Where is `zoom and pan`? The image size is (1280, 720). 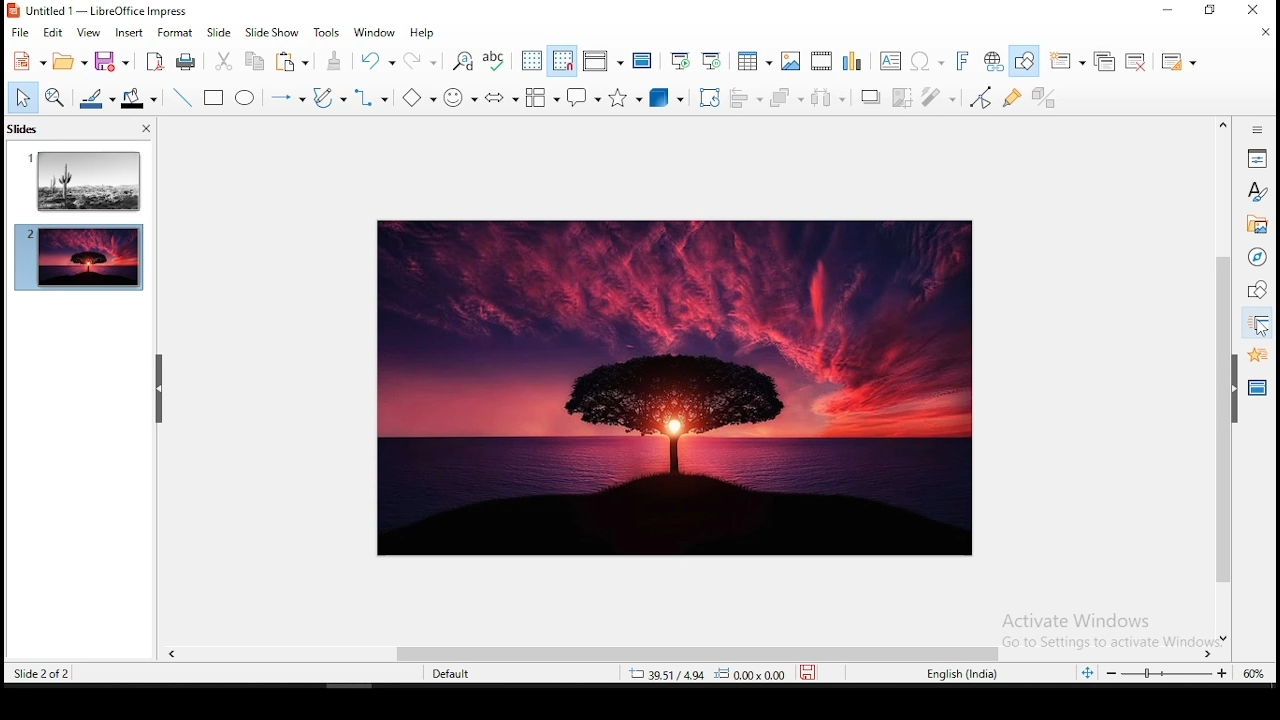 zoom and pan is located at coordinates (55, 97).